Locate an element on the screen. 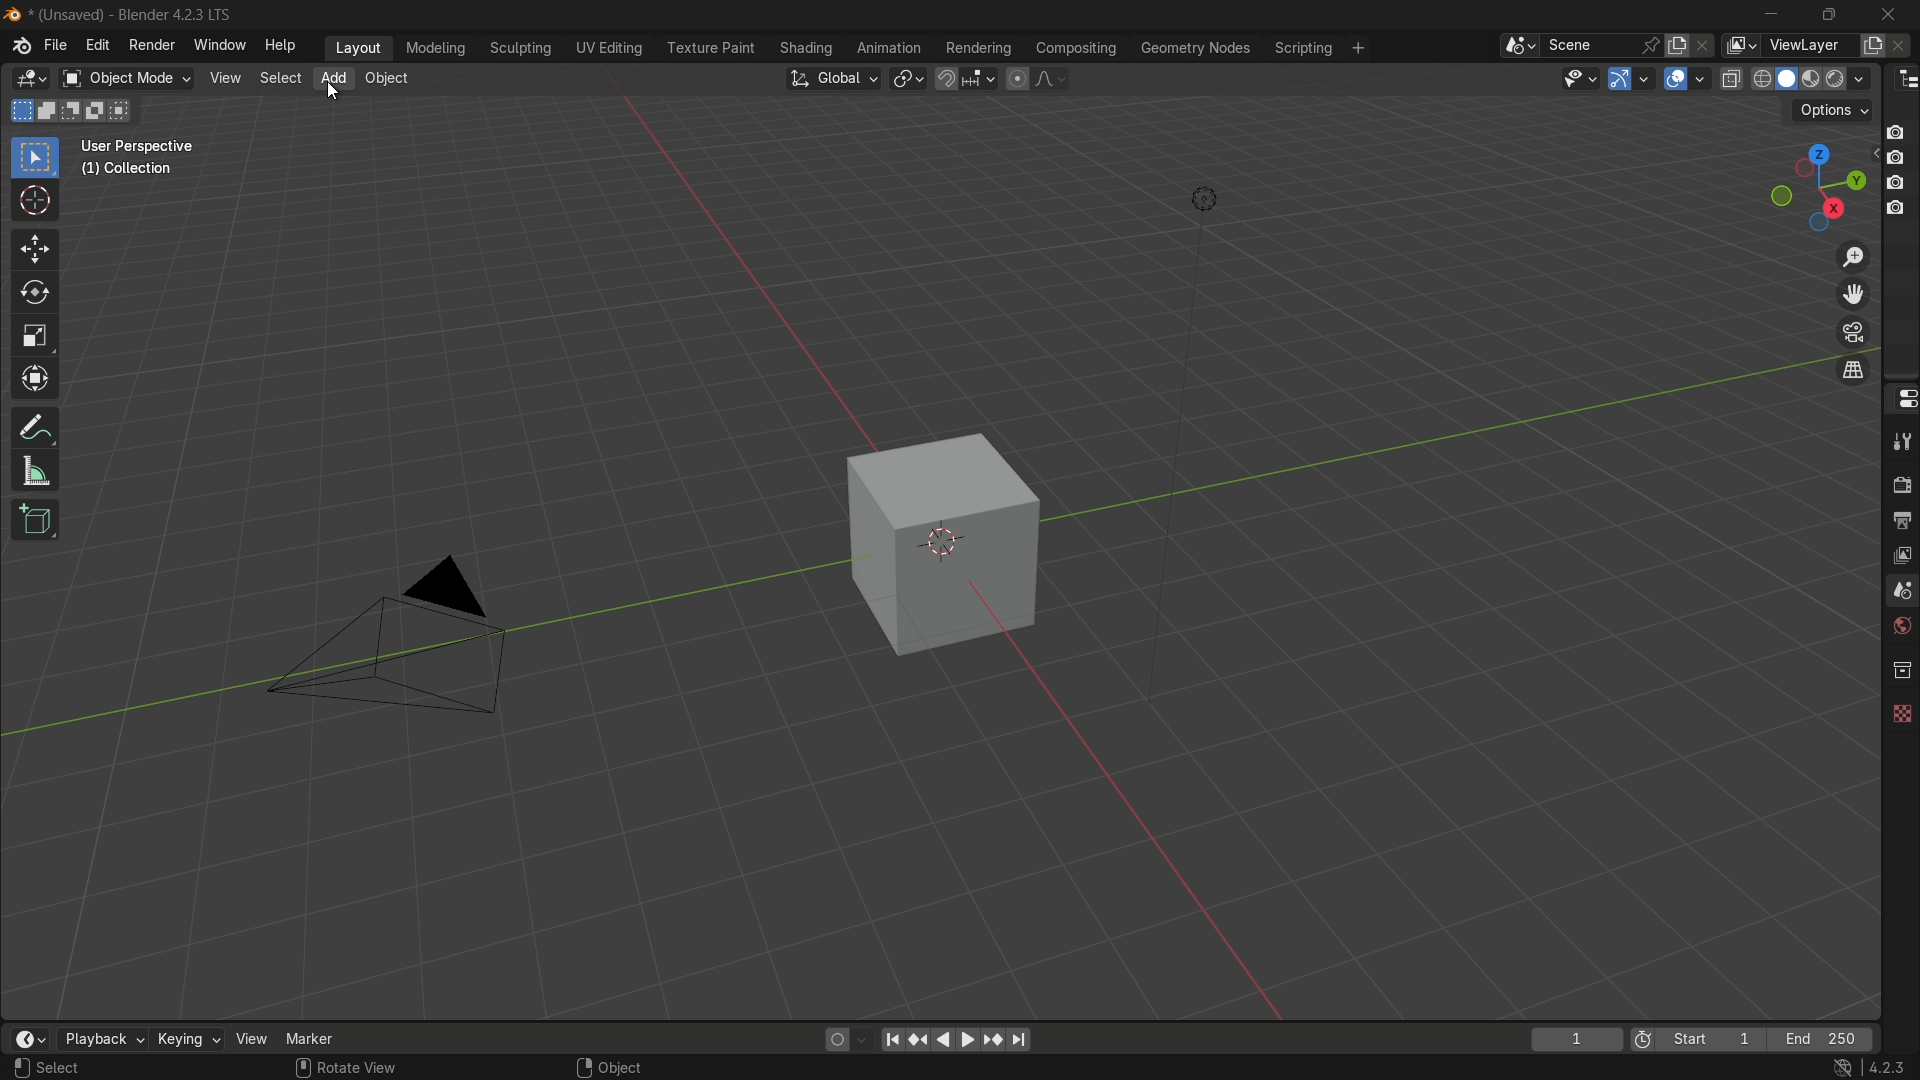 Image resolution: width=1920 pixels, height=1080 pixels. 4.2.3 lts is located at coordinates (1871, 1068).